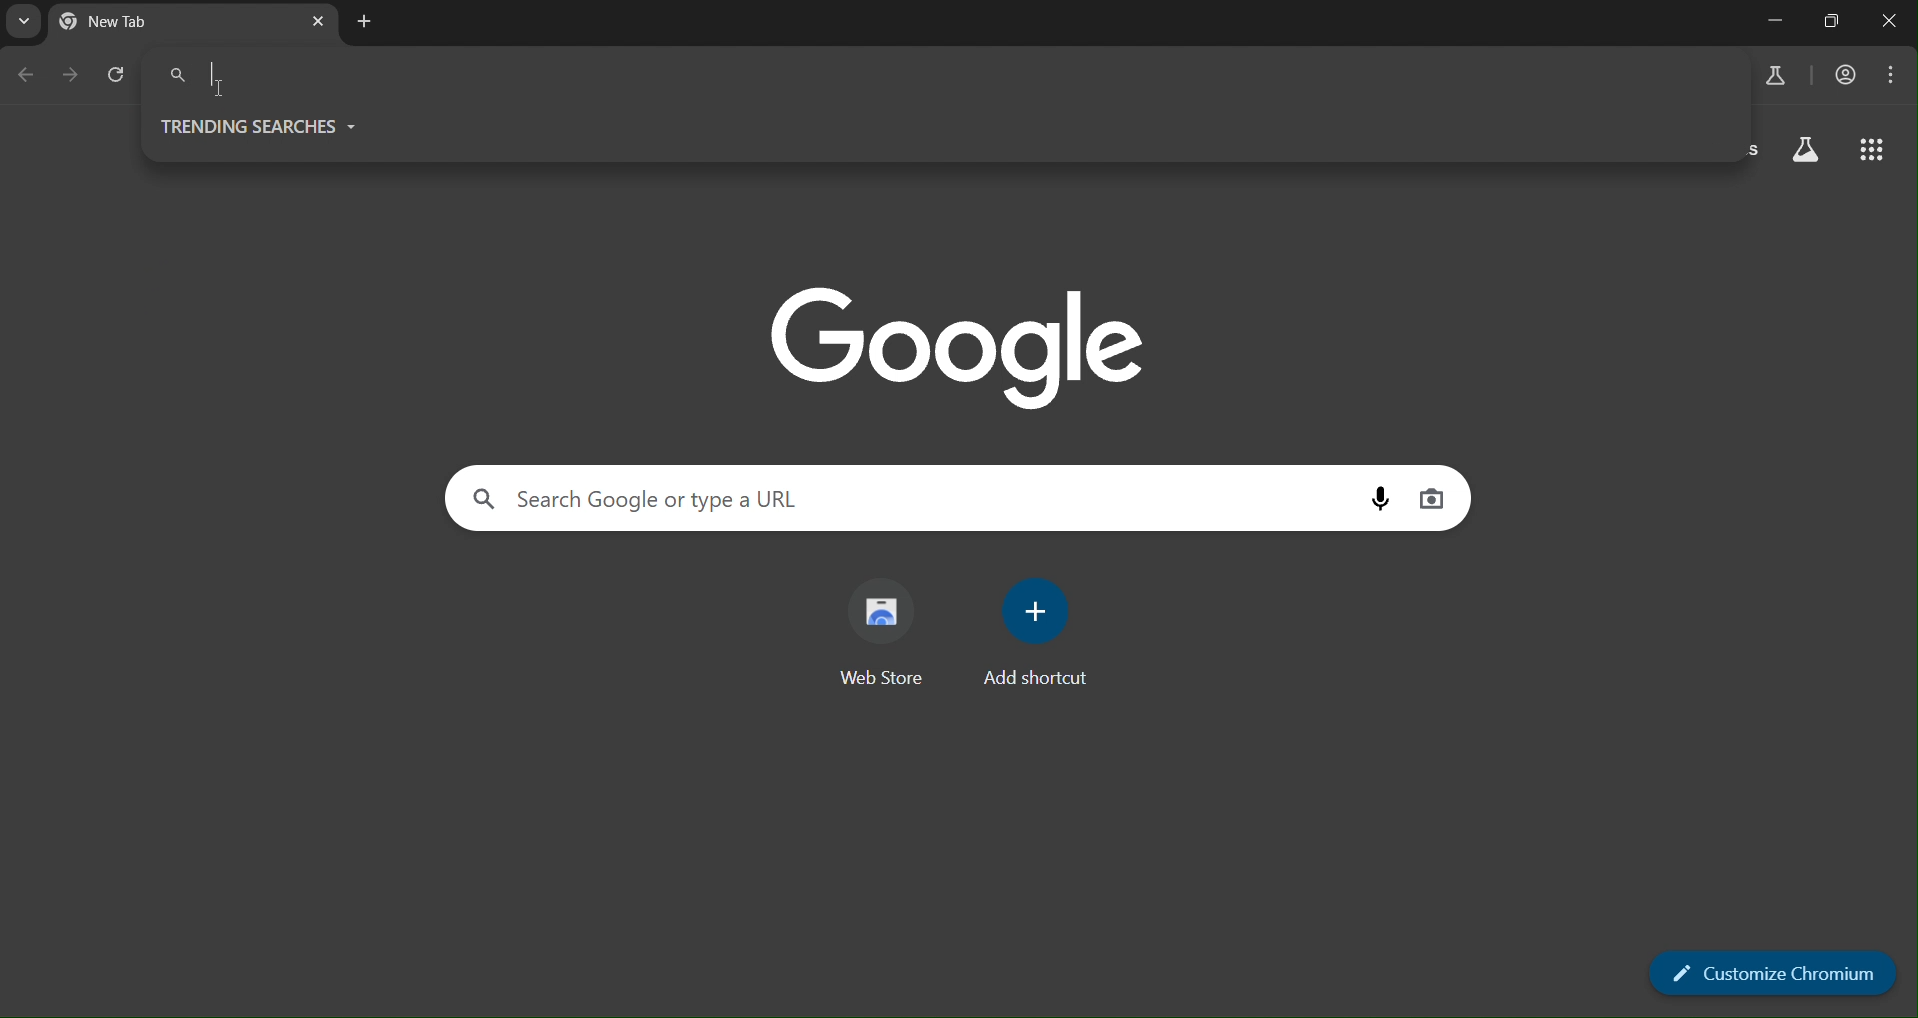 Image resolution: width=1918 pixels, height=1018 pixels. I want to click on go back one page, so click(28, 78).